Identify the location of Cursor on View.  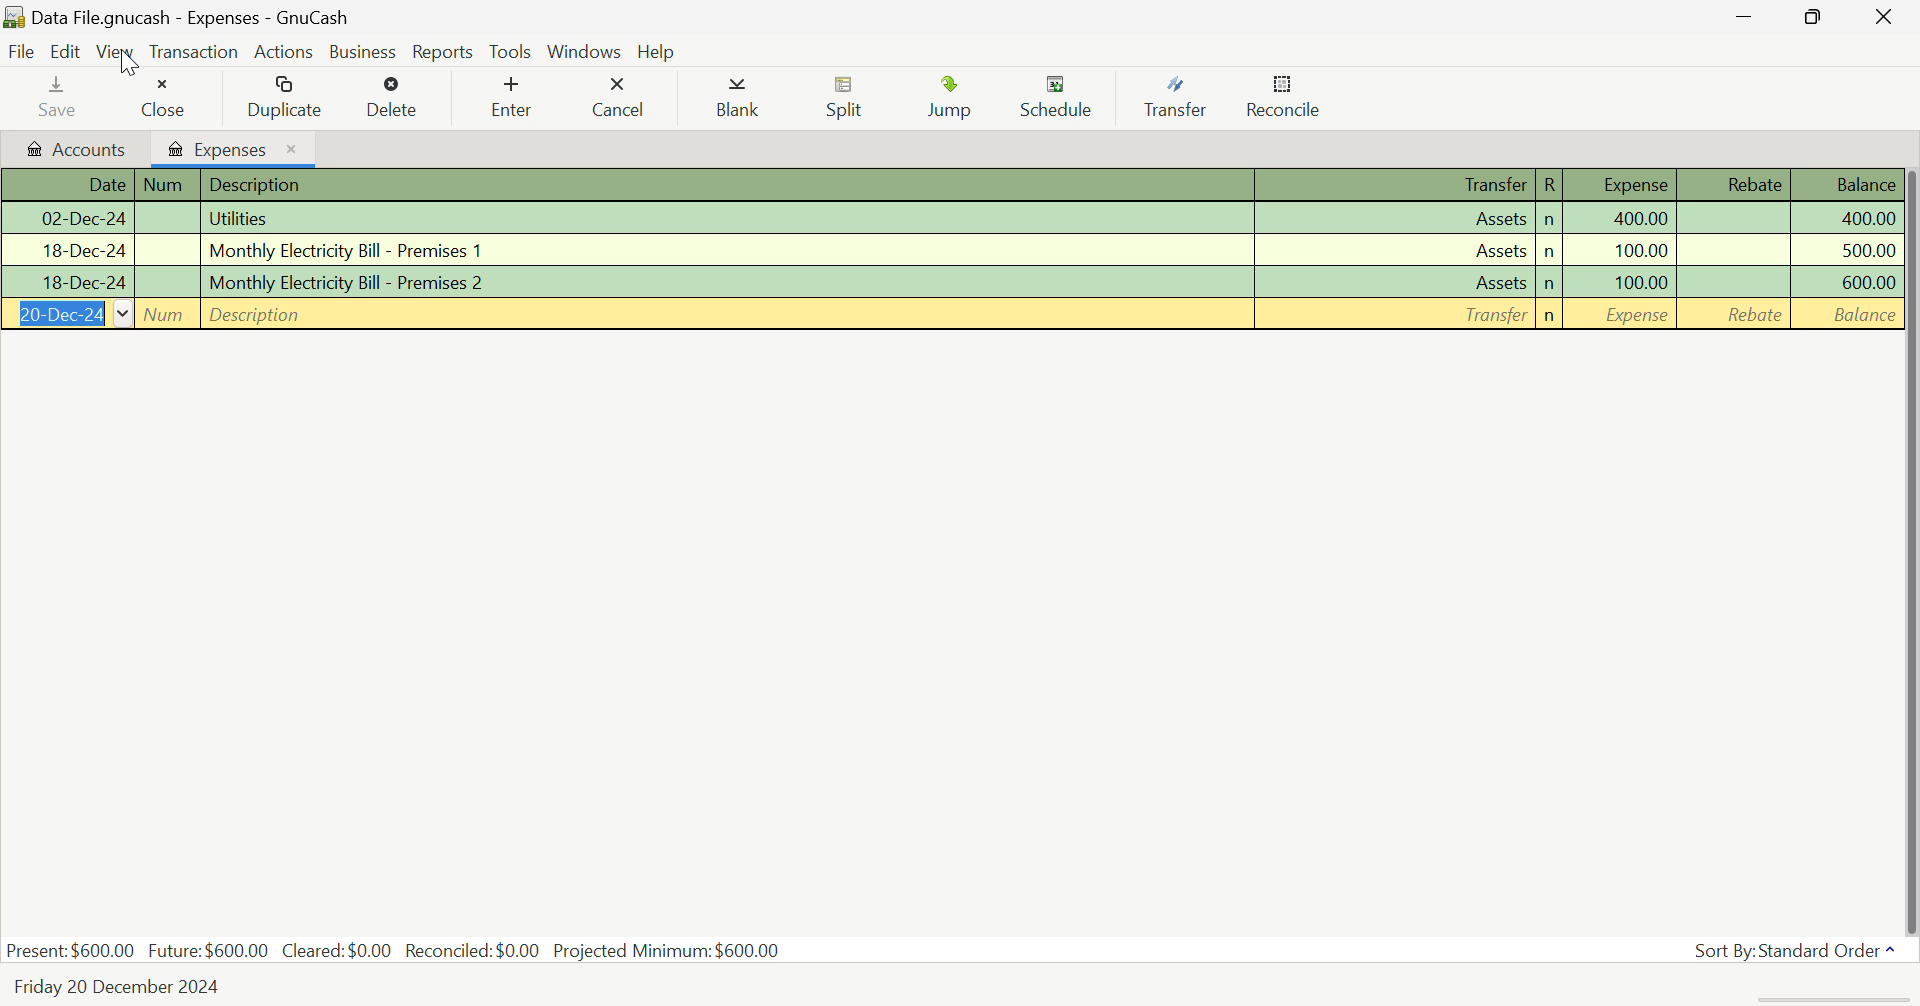
(130, 63).